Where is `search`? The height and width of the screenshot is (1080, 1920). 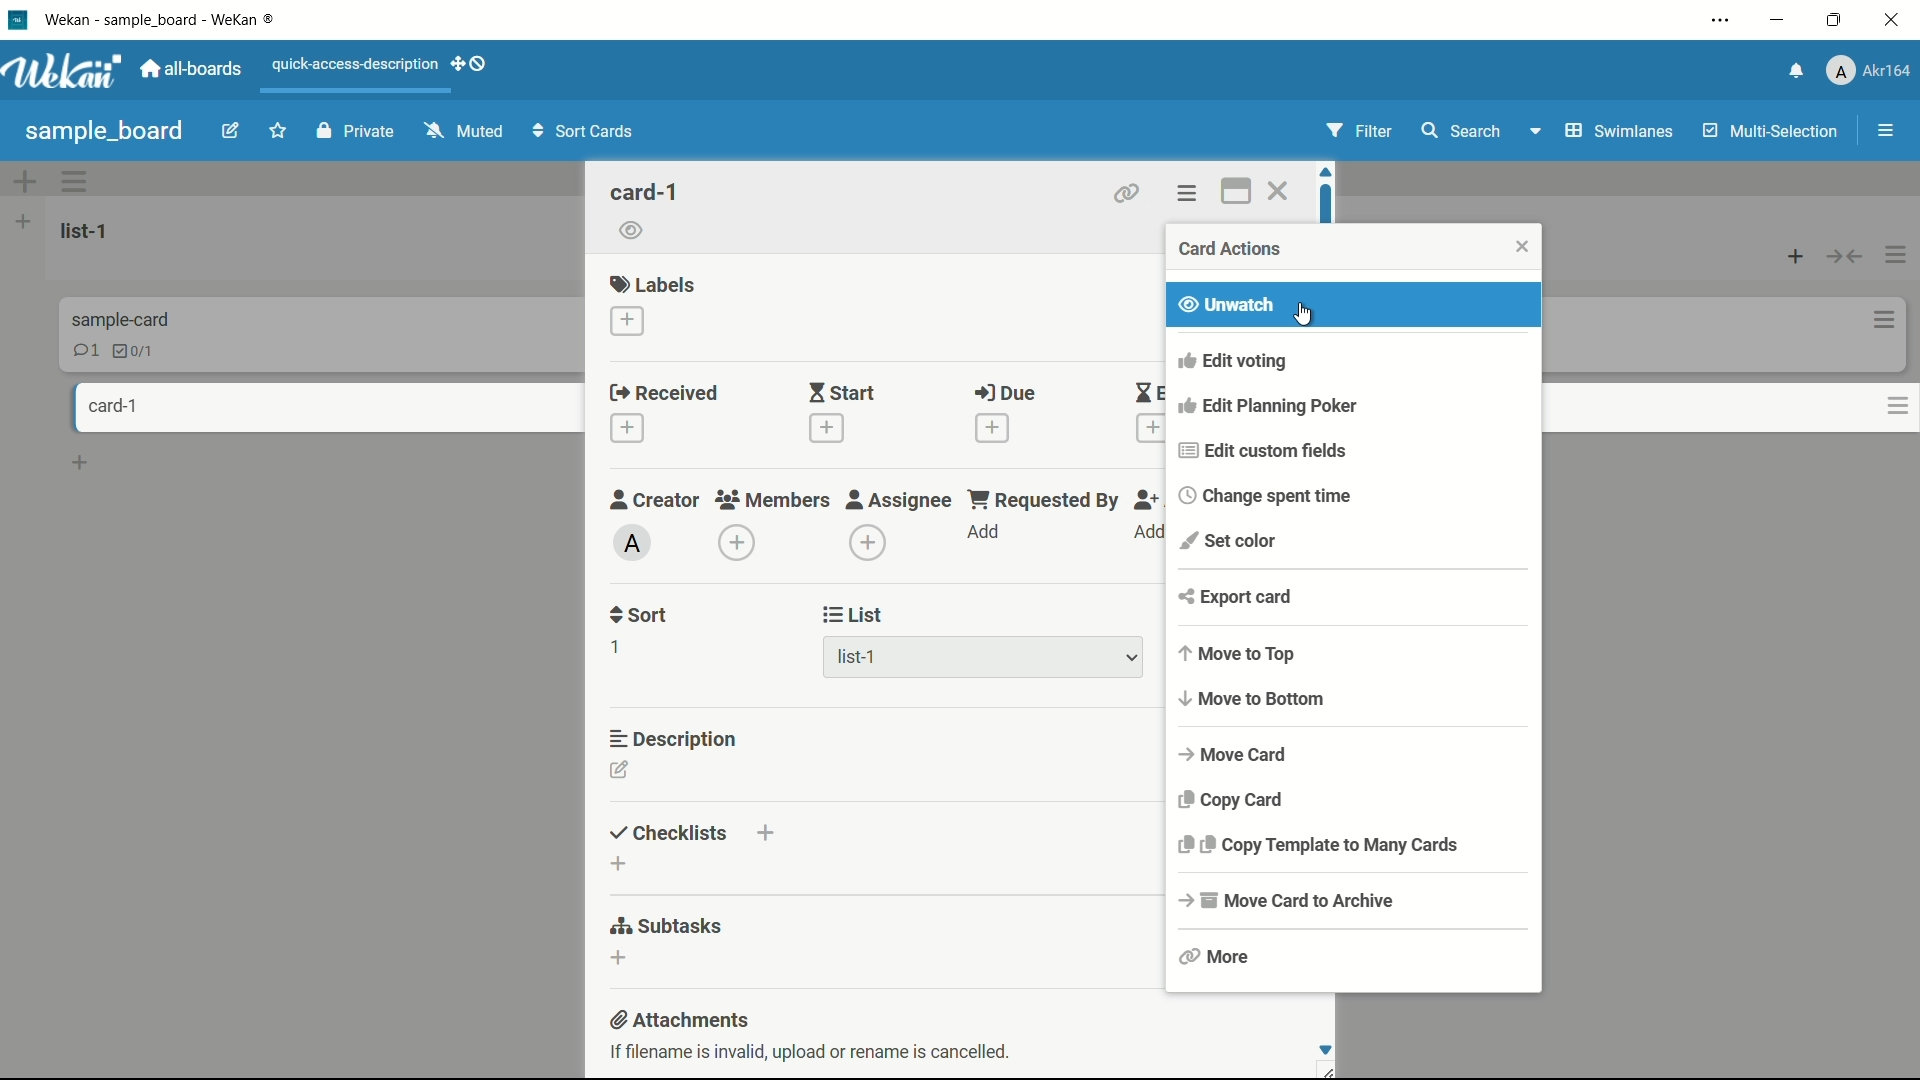
search is located at coordinates (1461, 132).